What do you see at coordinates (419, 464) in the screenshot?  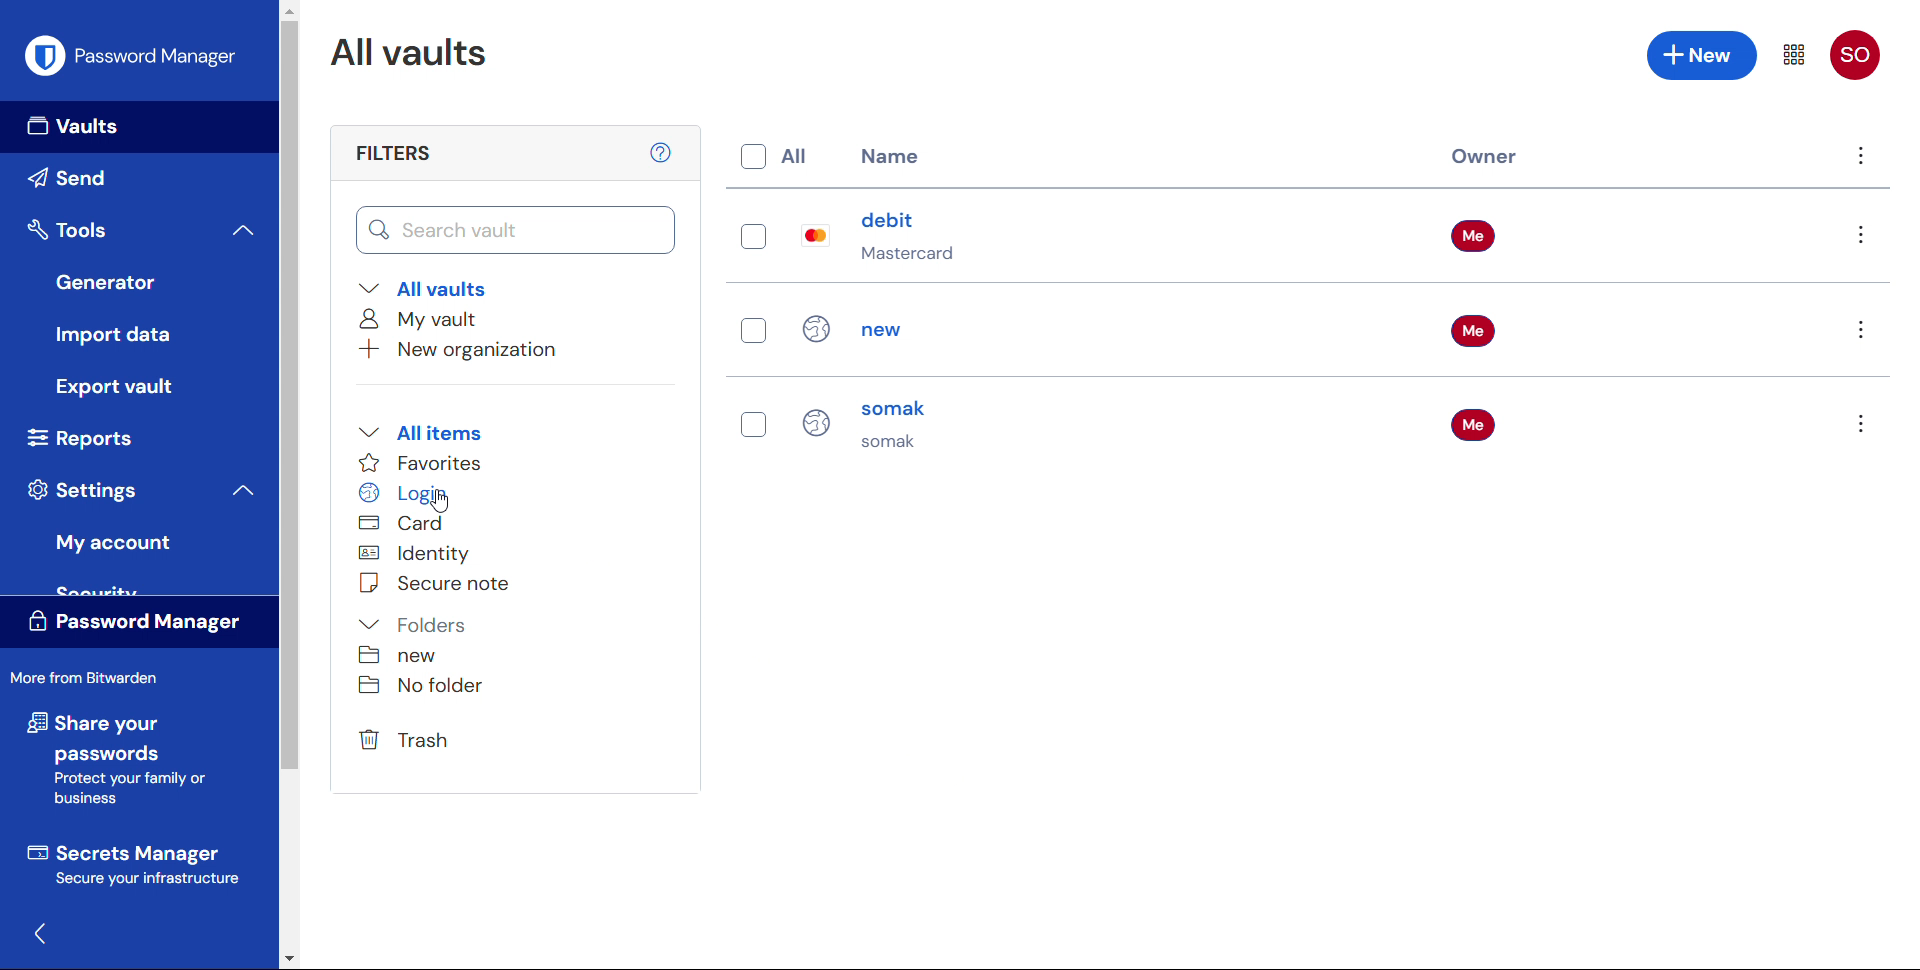 I see `Favourites ` at bounding box center [419, 464].